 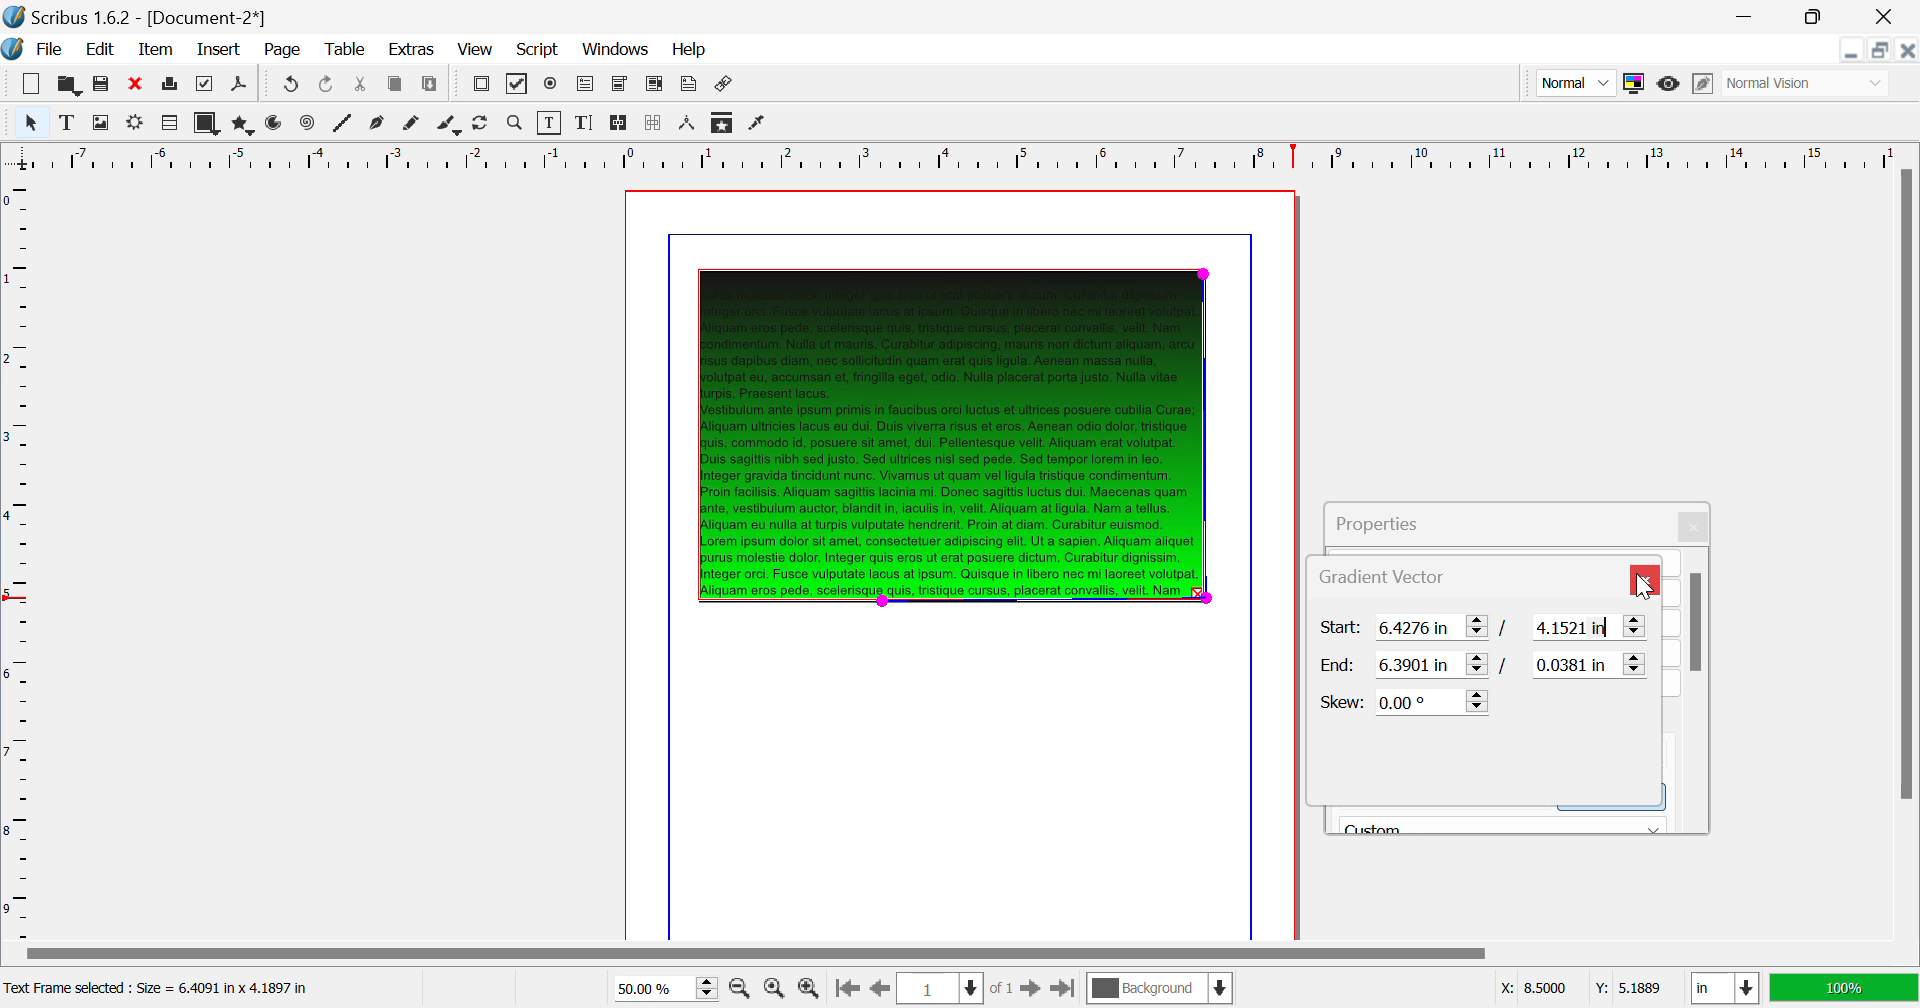 What do you see at coordinates (658, 988) in the screenshot?
I see `Zoom 50%` at bounding box center [658, 988].